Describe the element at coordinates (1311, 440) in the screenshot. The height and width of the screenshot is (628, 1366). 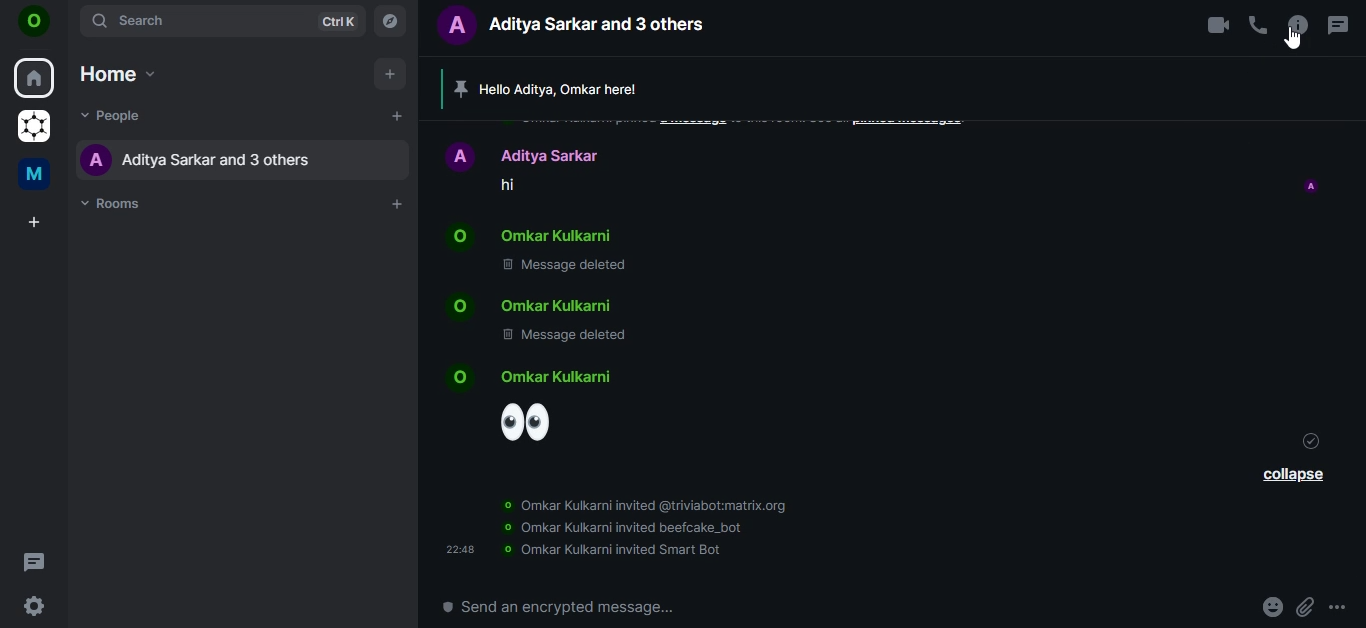
I see `message sent icon` at that location.